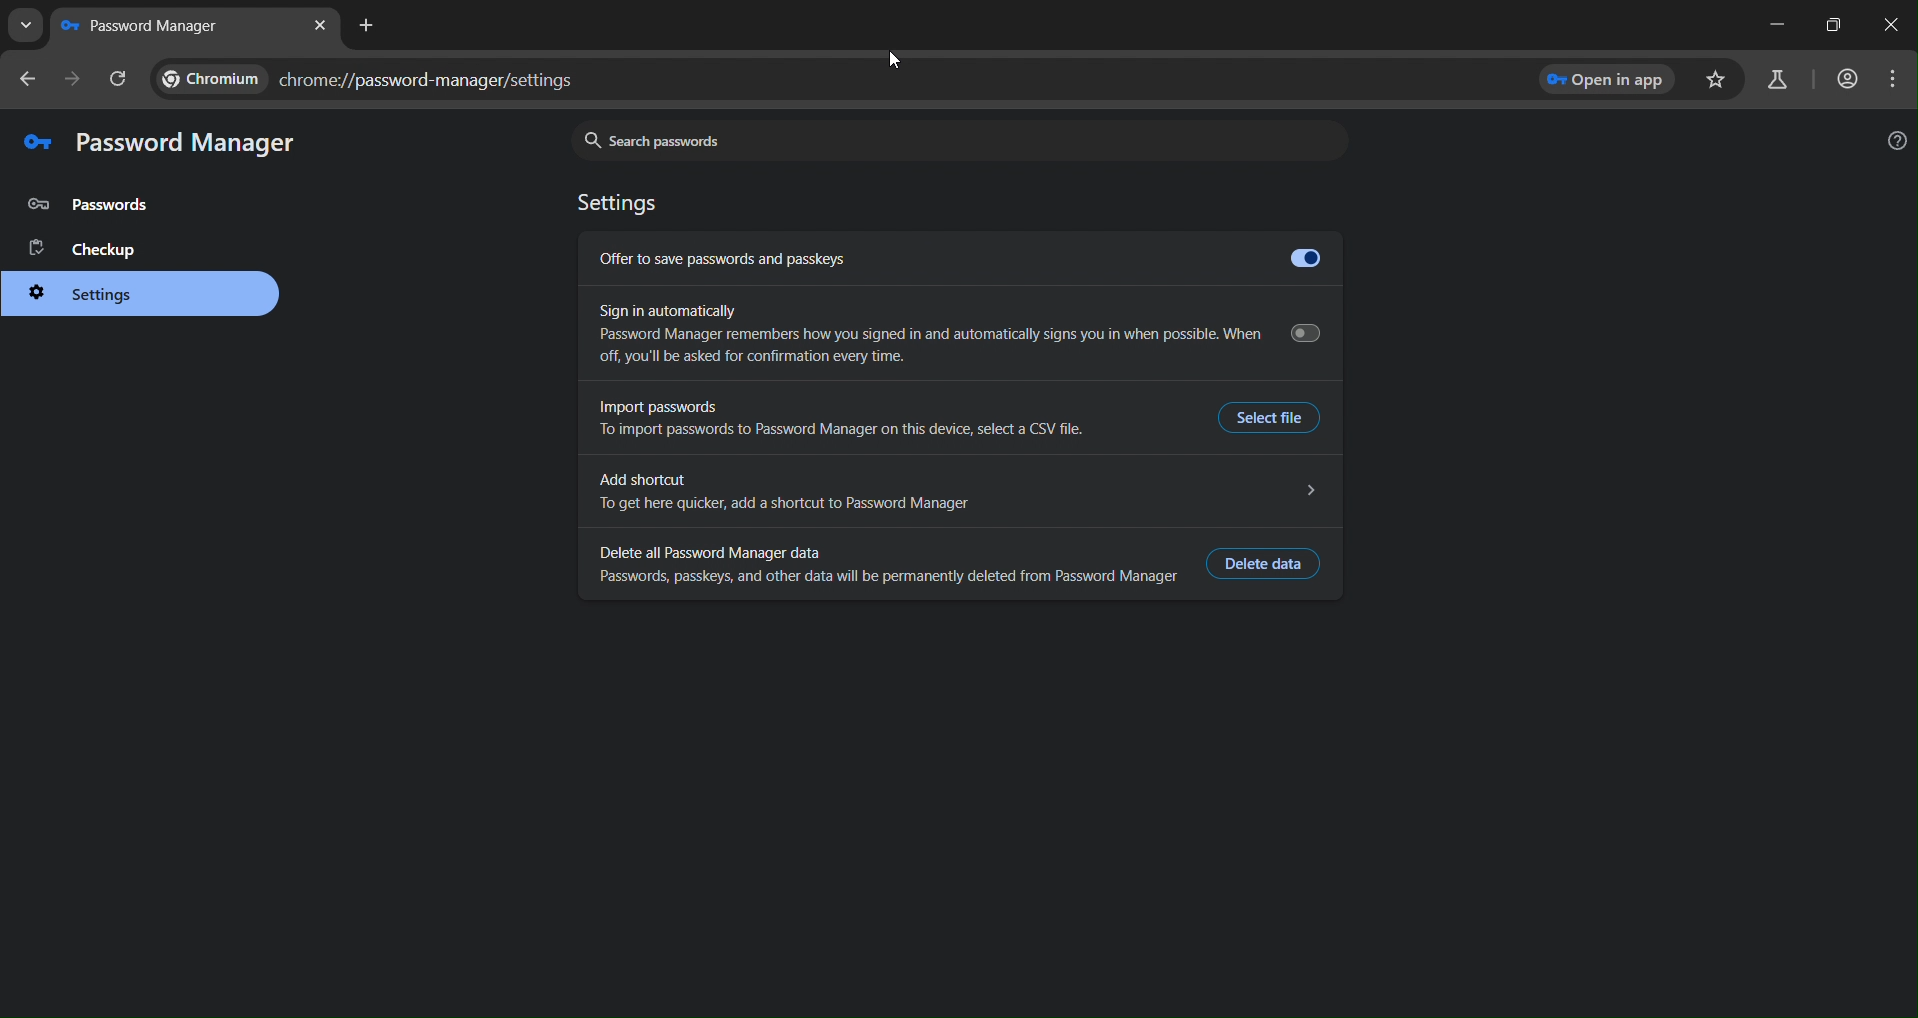 This screenshot has height=1018, width=1918. Describe the element at coordinates (1269, 564) in the screenshot. I see `delete data` at that location.